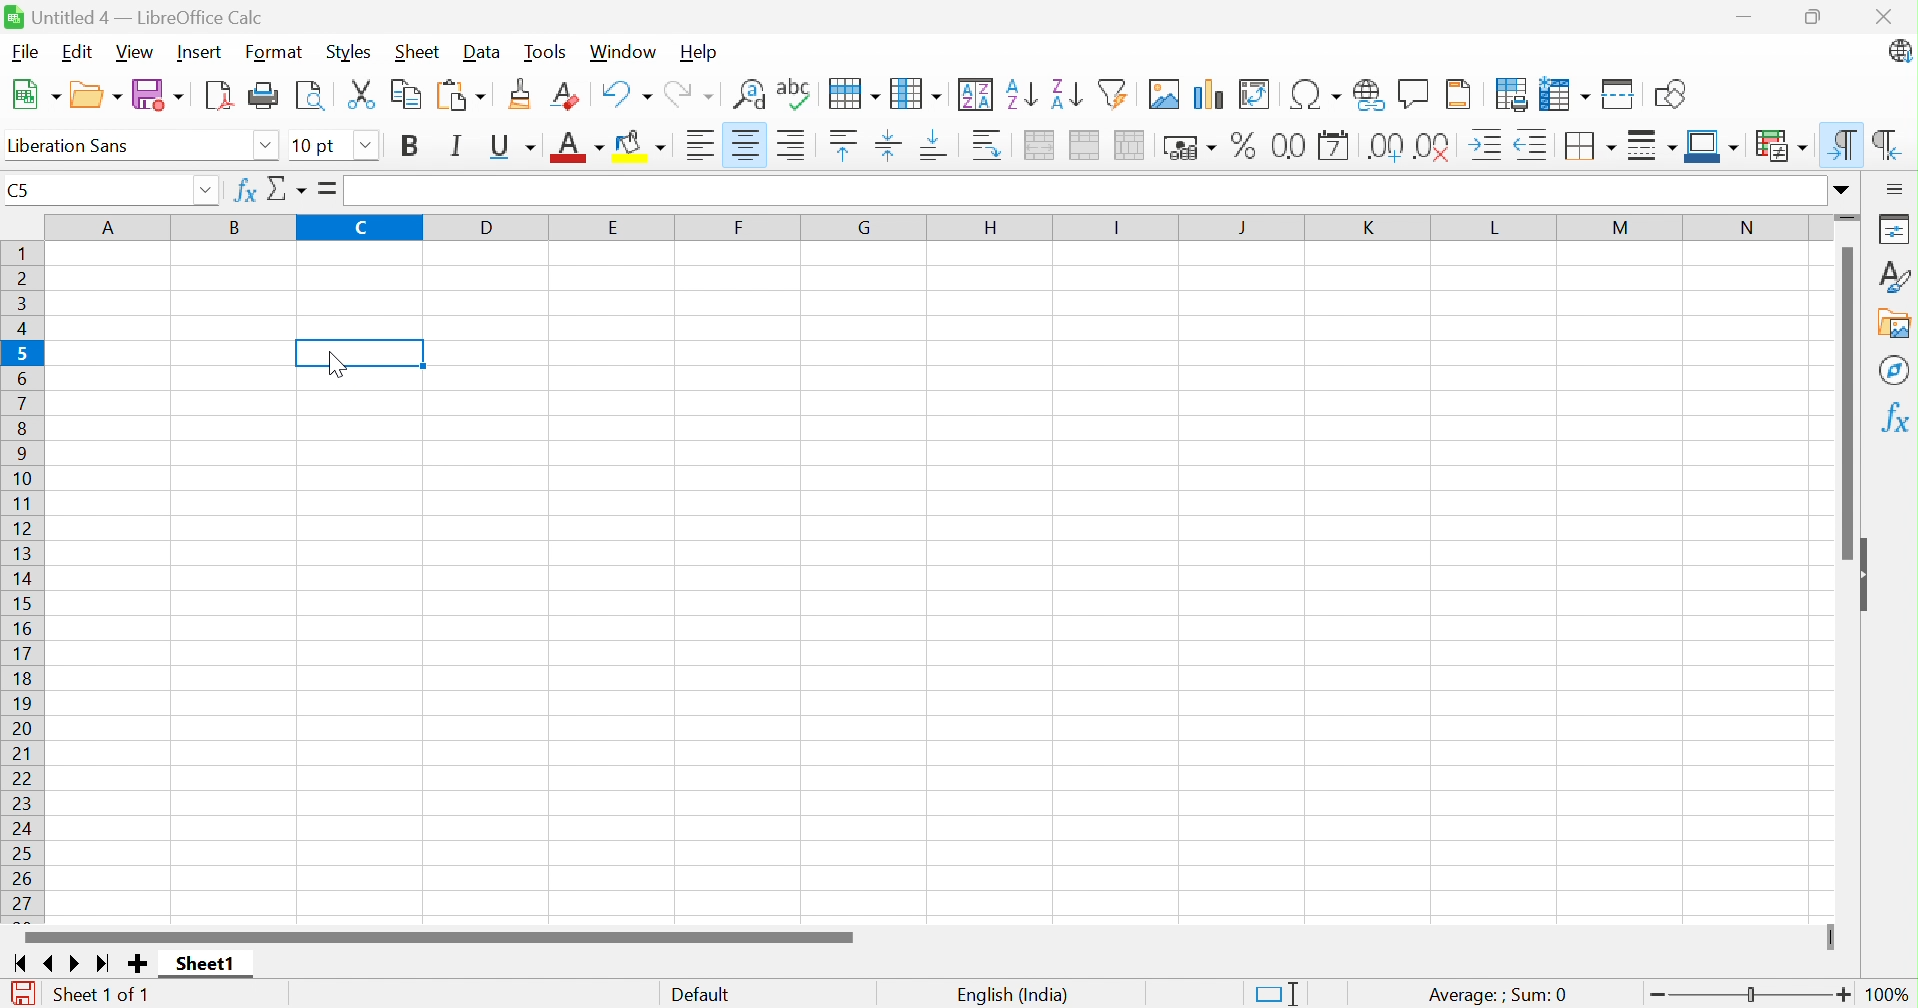 The width and height of the screenshot is (1918, 1008). Describe the element at coordinates (20, 193) in the screenshot. I see `C5` at that location.